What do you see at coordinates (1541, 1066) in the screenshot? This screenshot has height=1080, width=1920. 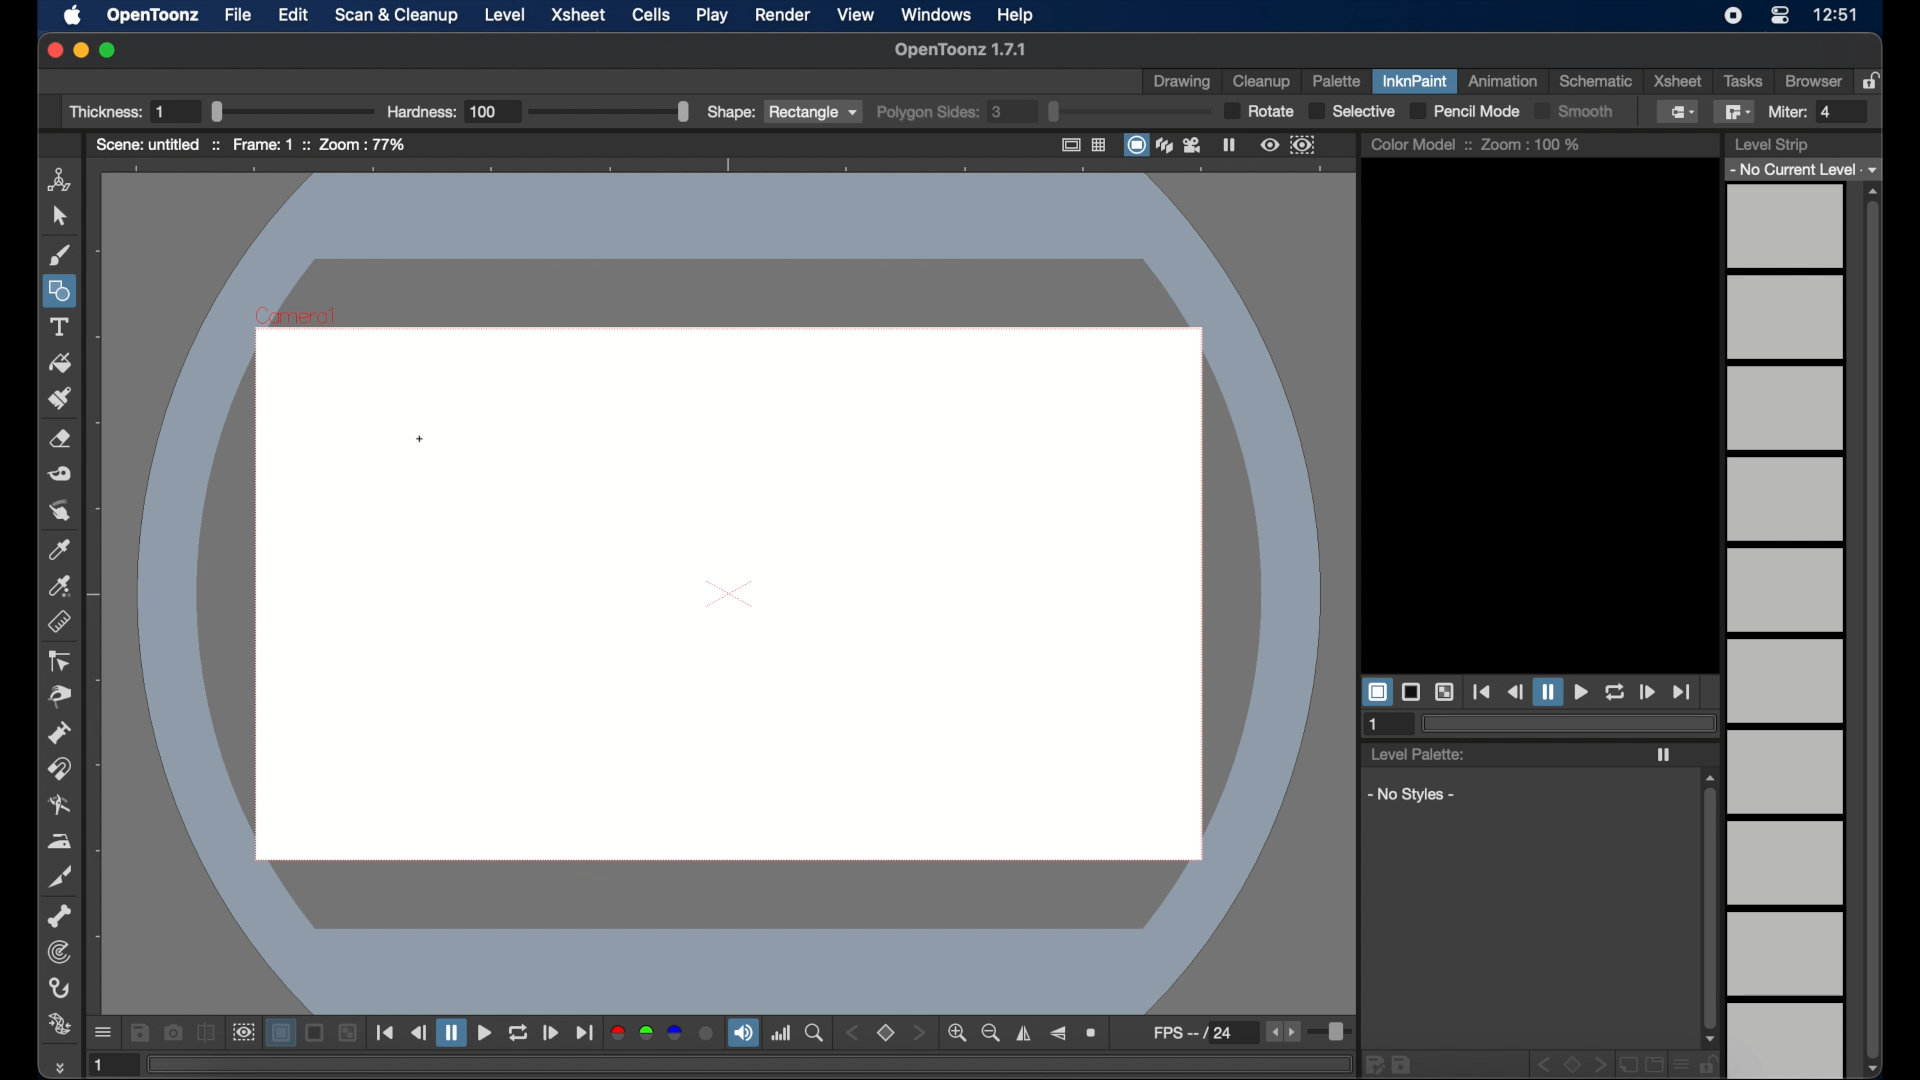 I see `disabled icons` at bounding box center [1541, 1066].